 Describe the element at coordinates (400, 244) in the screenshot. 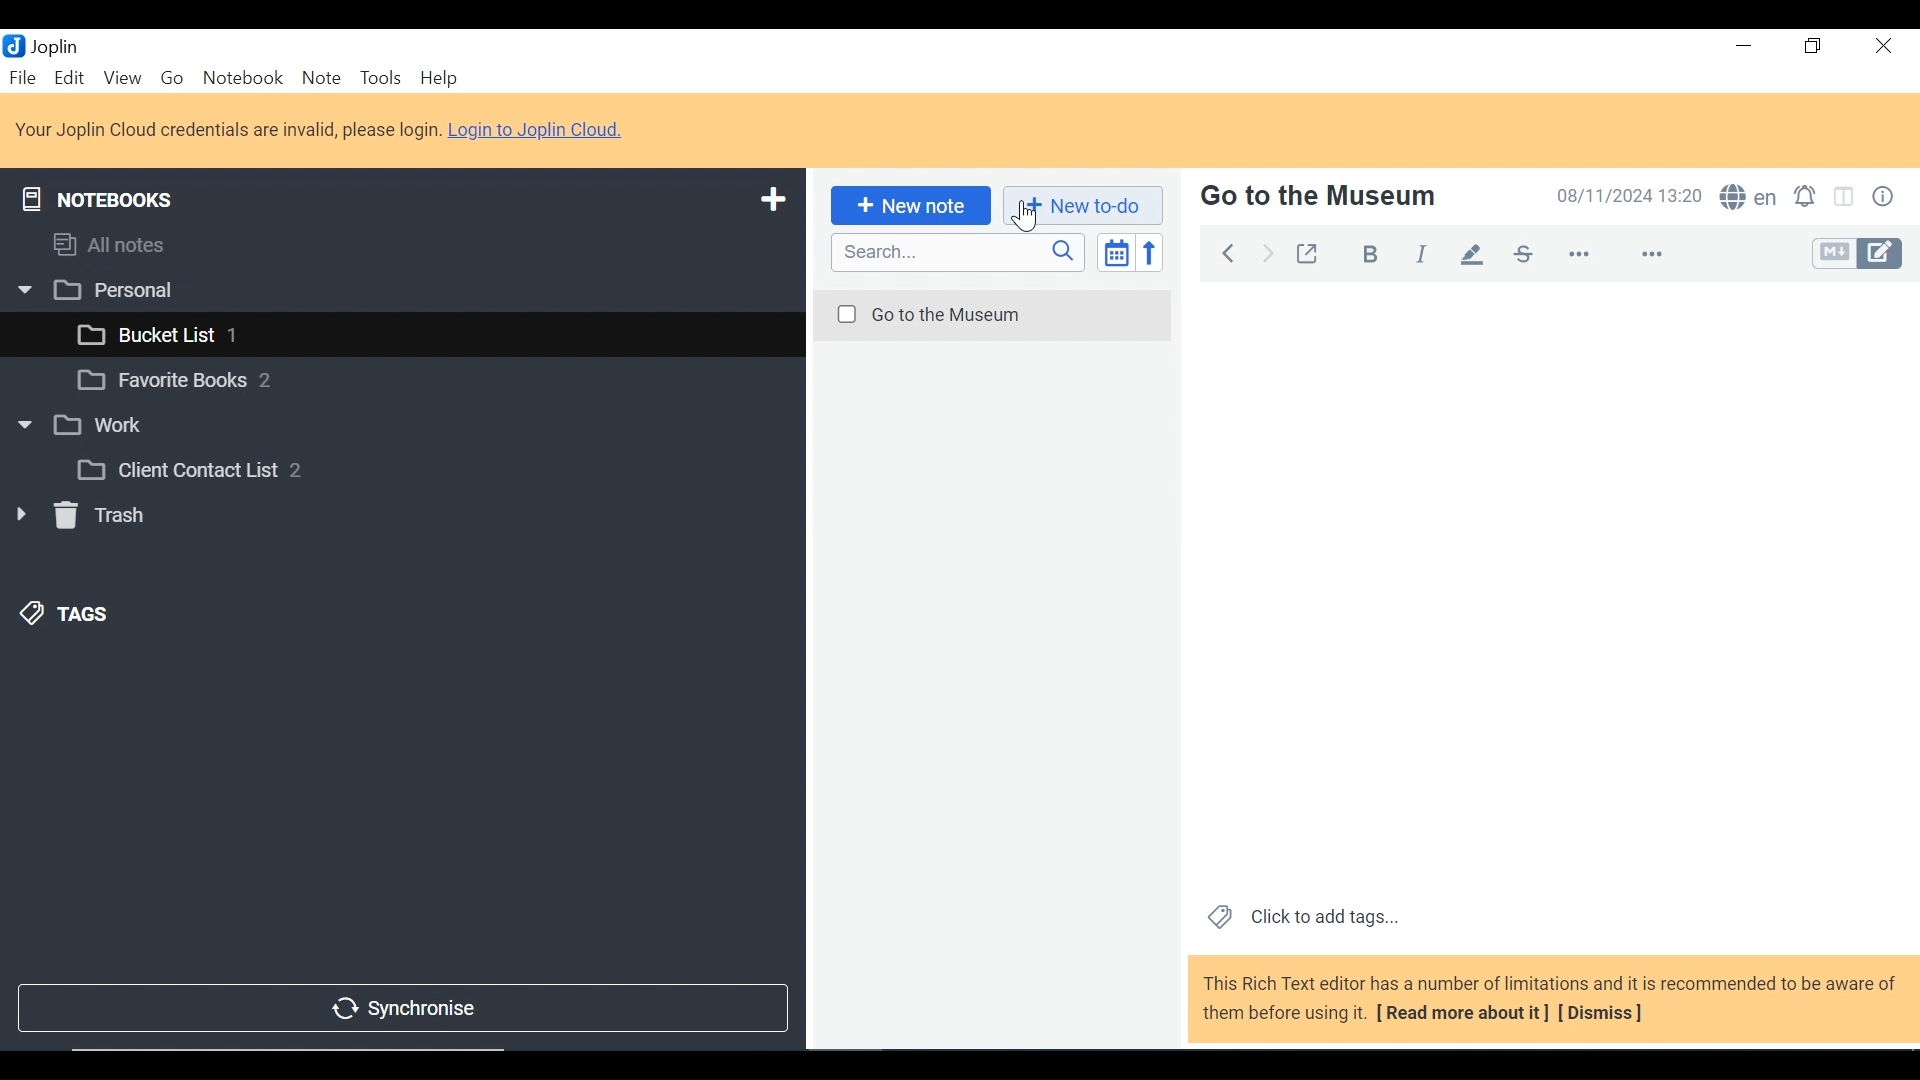

I see `Notebooks and Tags Display` at that location.